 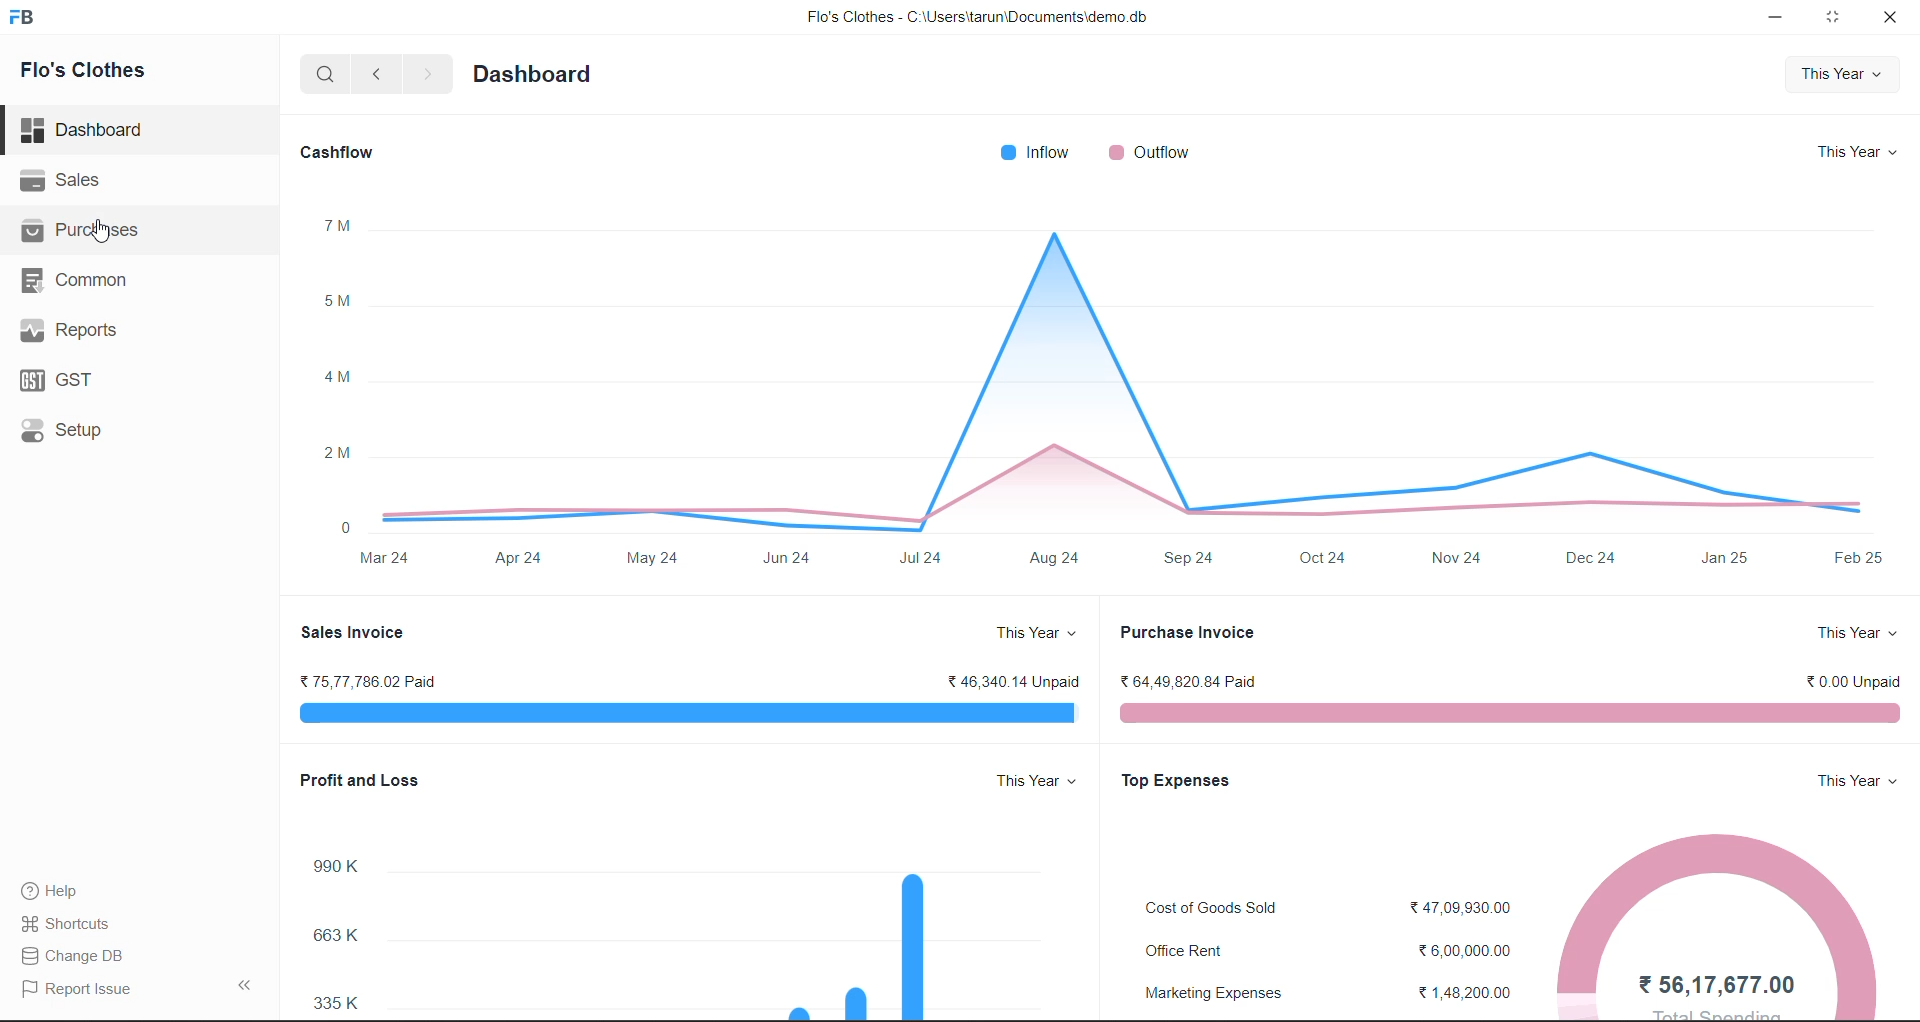 I want to click on Nov 24, so click(x=1462, y=557).